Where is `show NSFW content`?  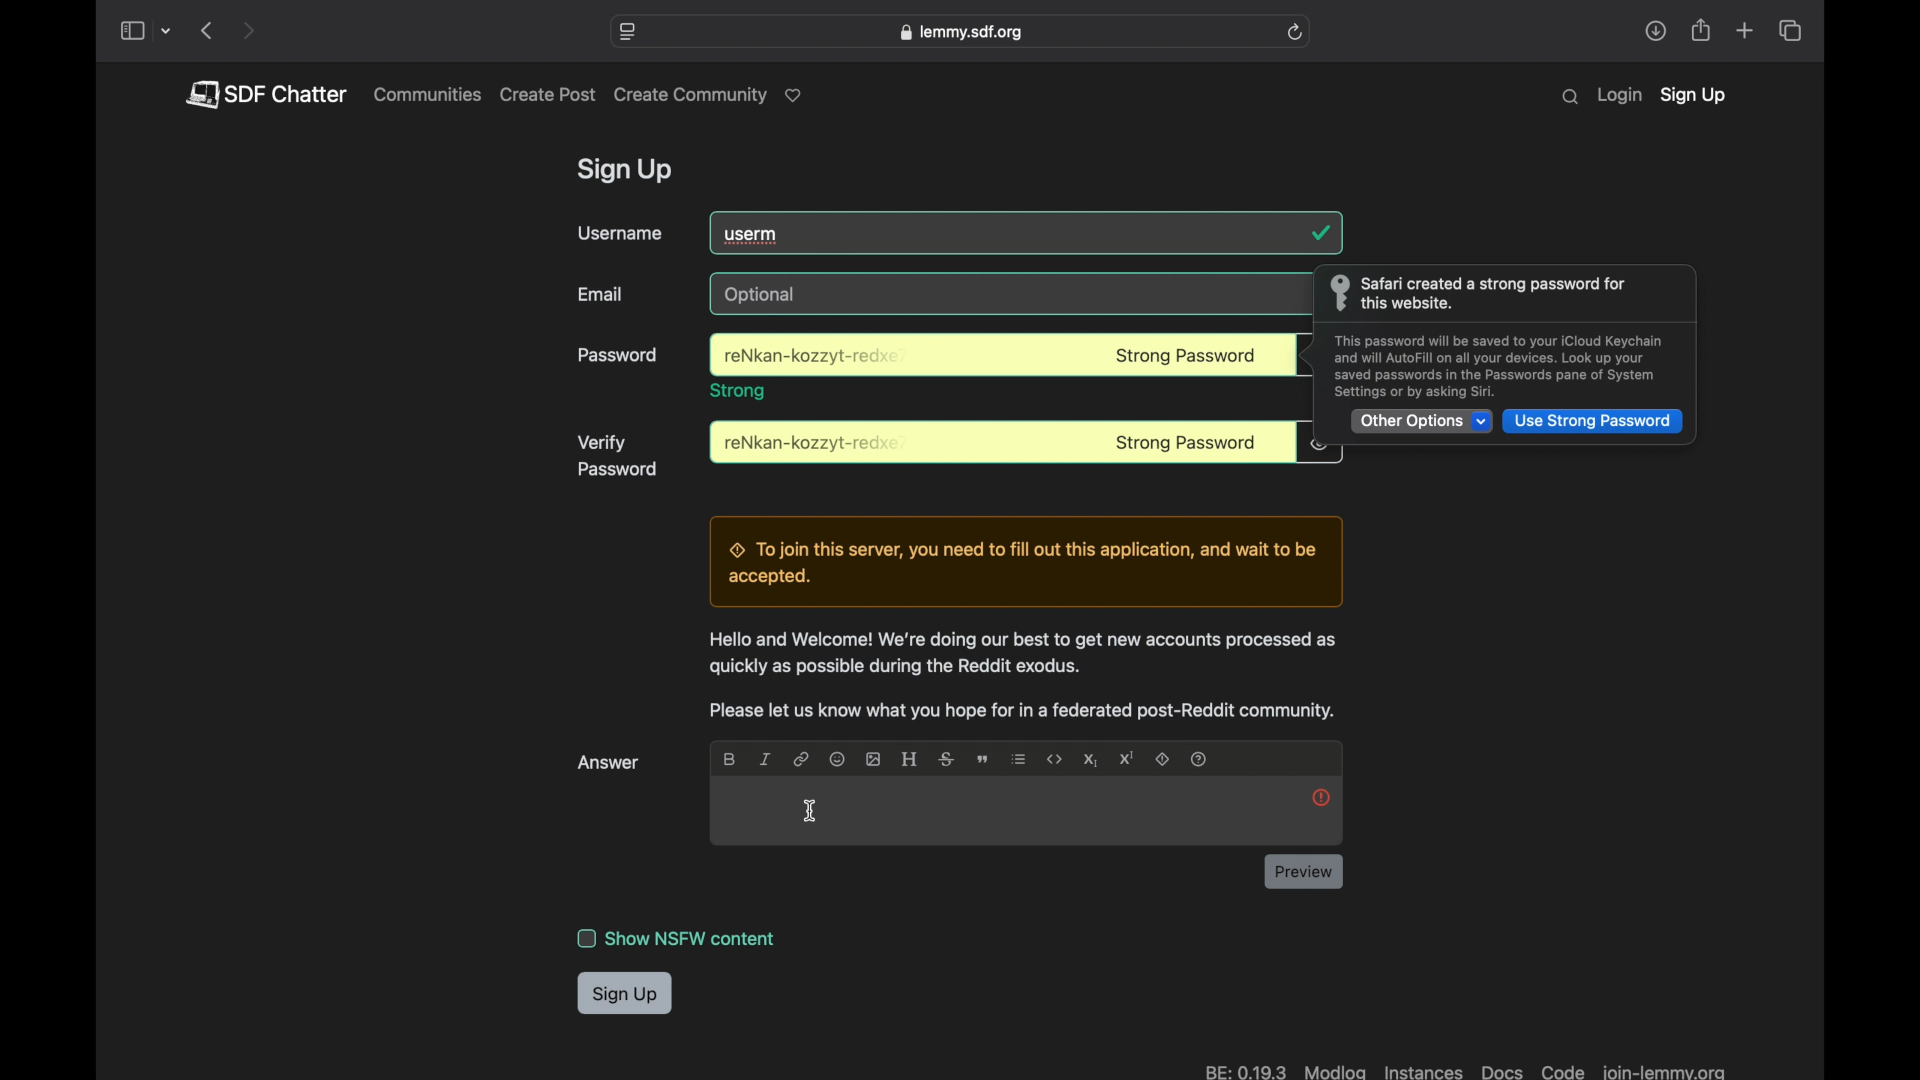
show NSFW content is located at coordinates (678, 938).